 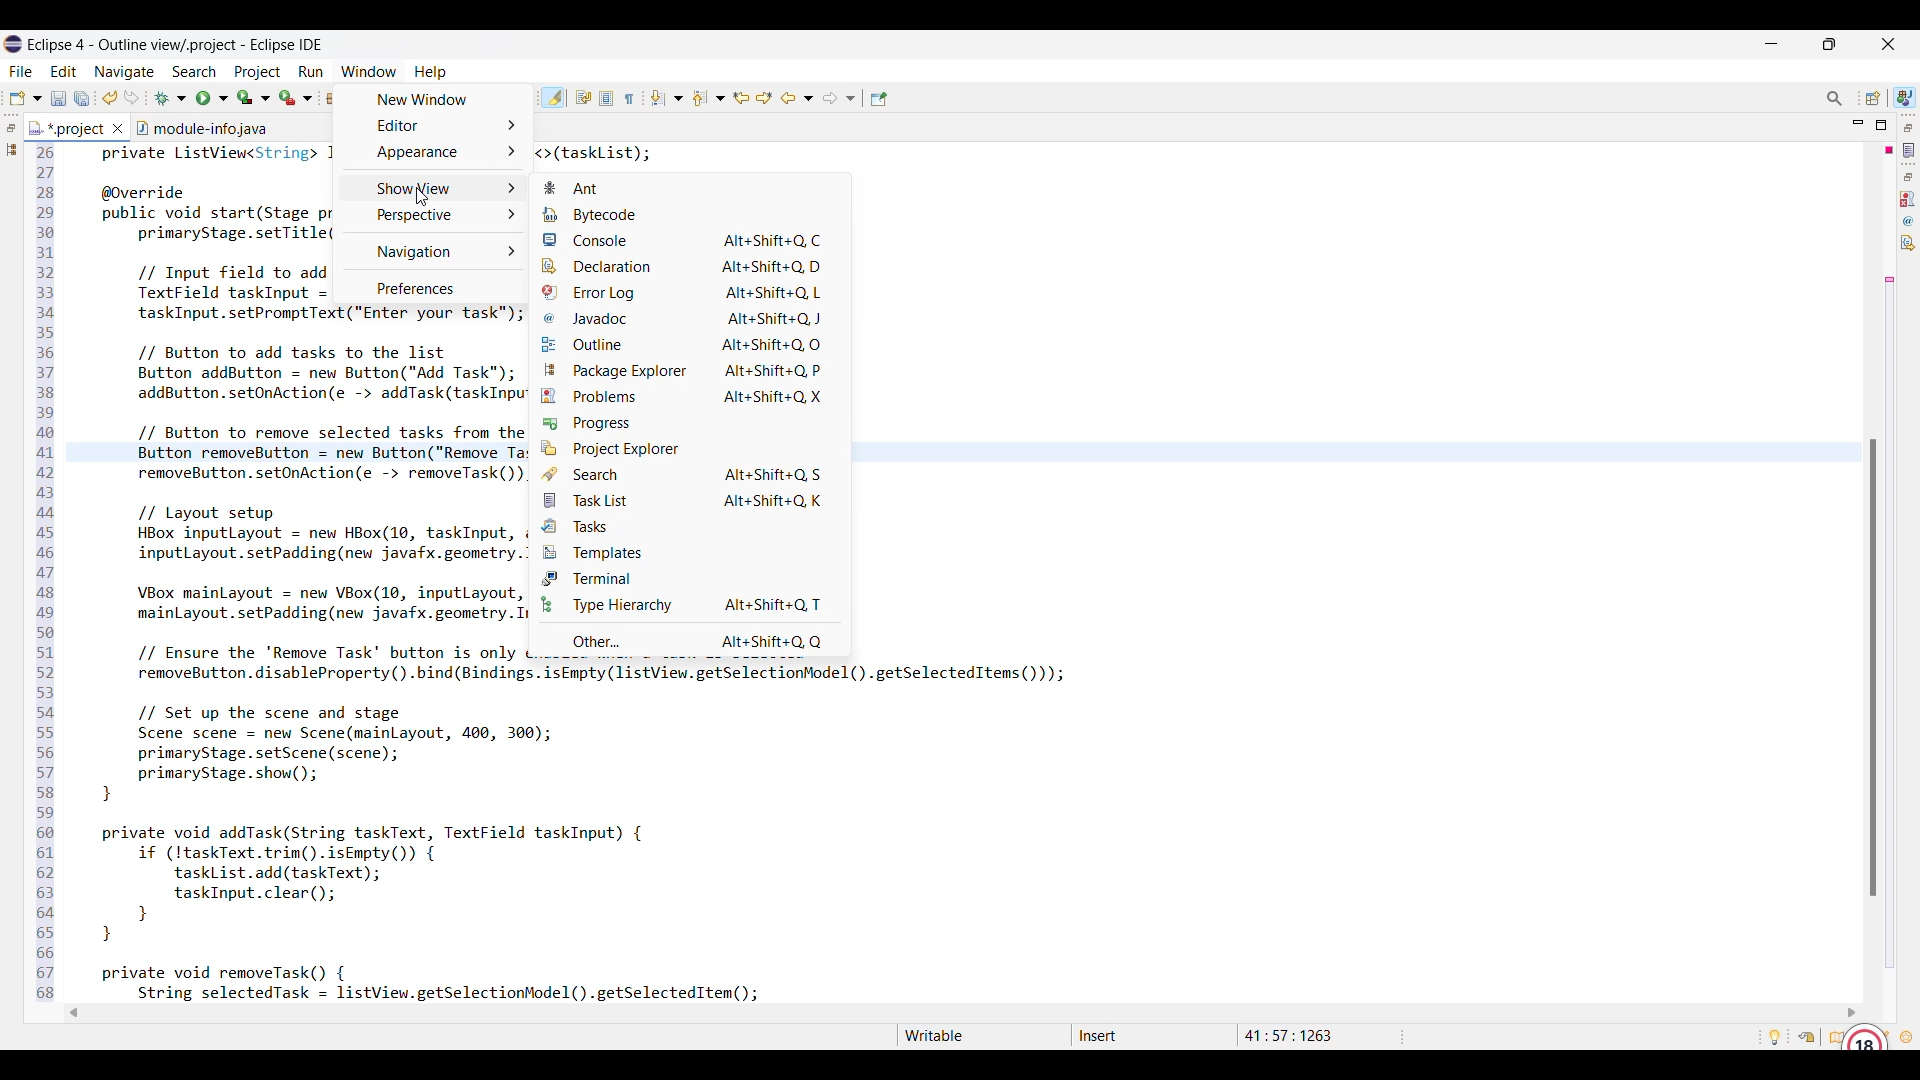 What do you see at coordinates (583, 97) in the screenshot?
I see `Toggle word wrap` at bounding box center [583, 97].